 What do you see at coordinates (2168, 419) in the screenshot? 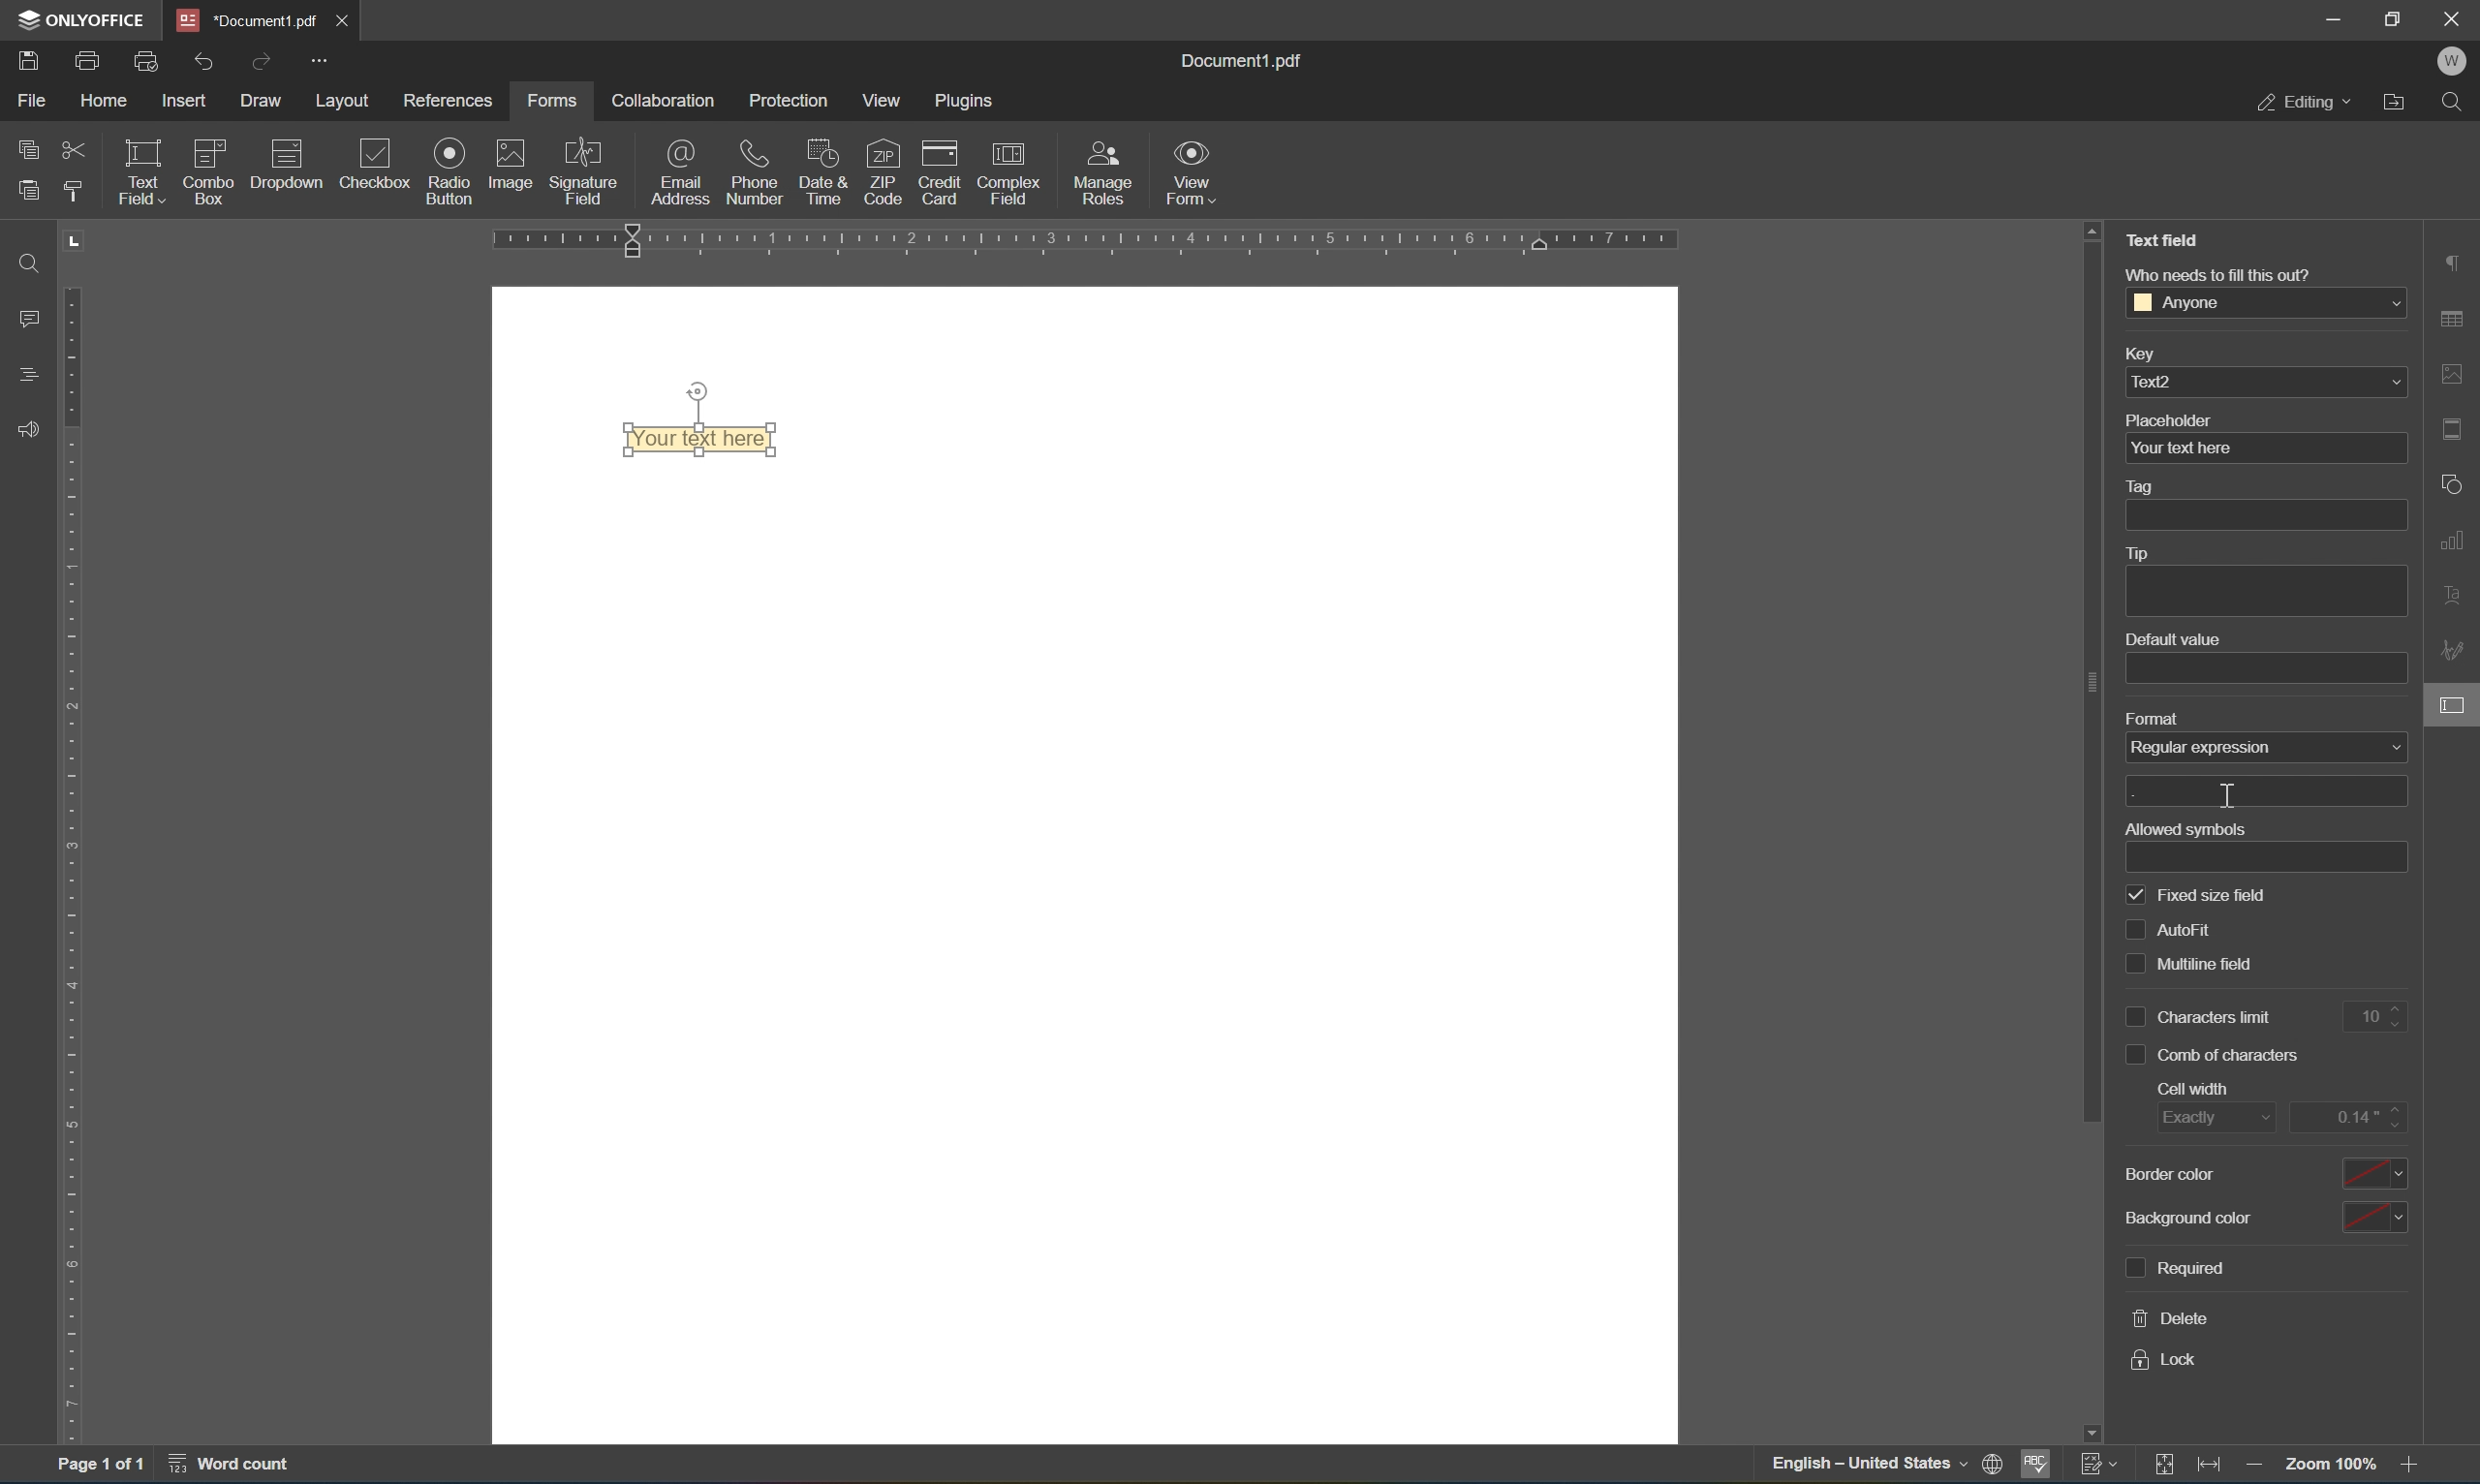
I see `placeholder` at bounding box center [2168, 419].